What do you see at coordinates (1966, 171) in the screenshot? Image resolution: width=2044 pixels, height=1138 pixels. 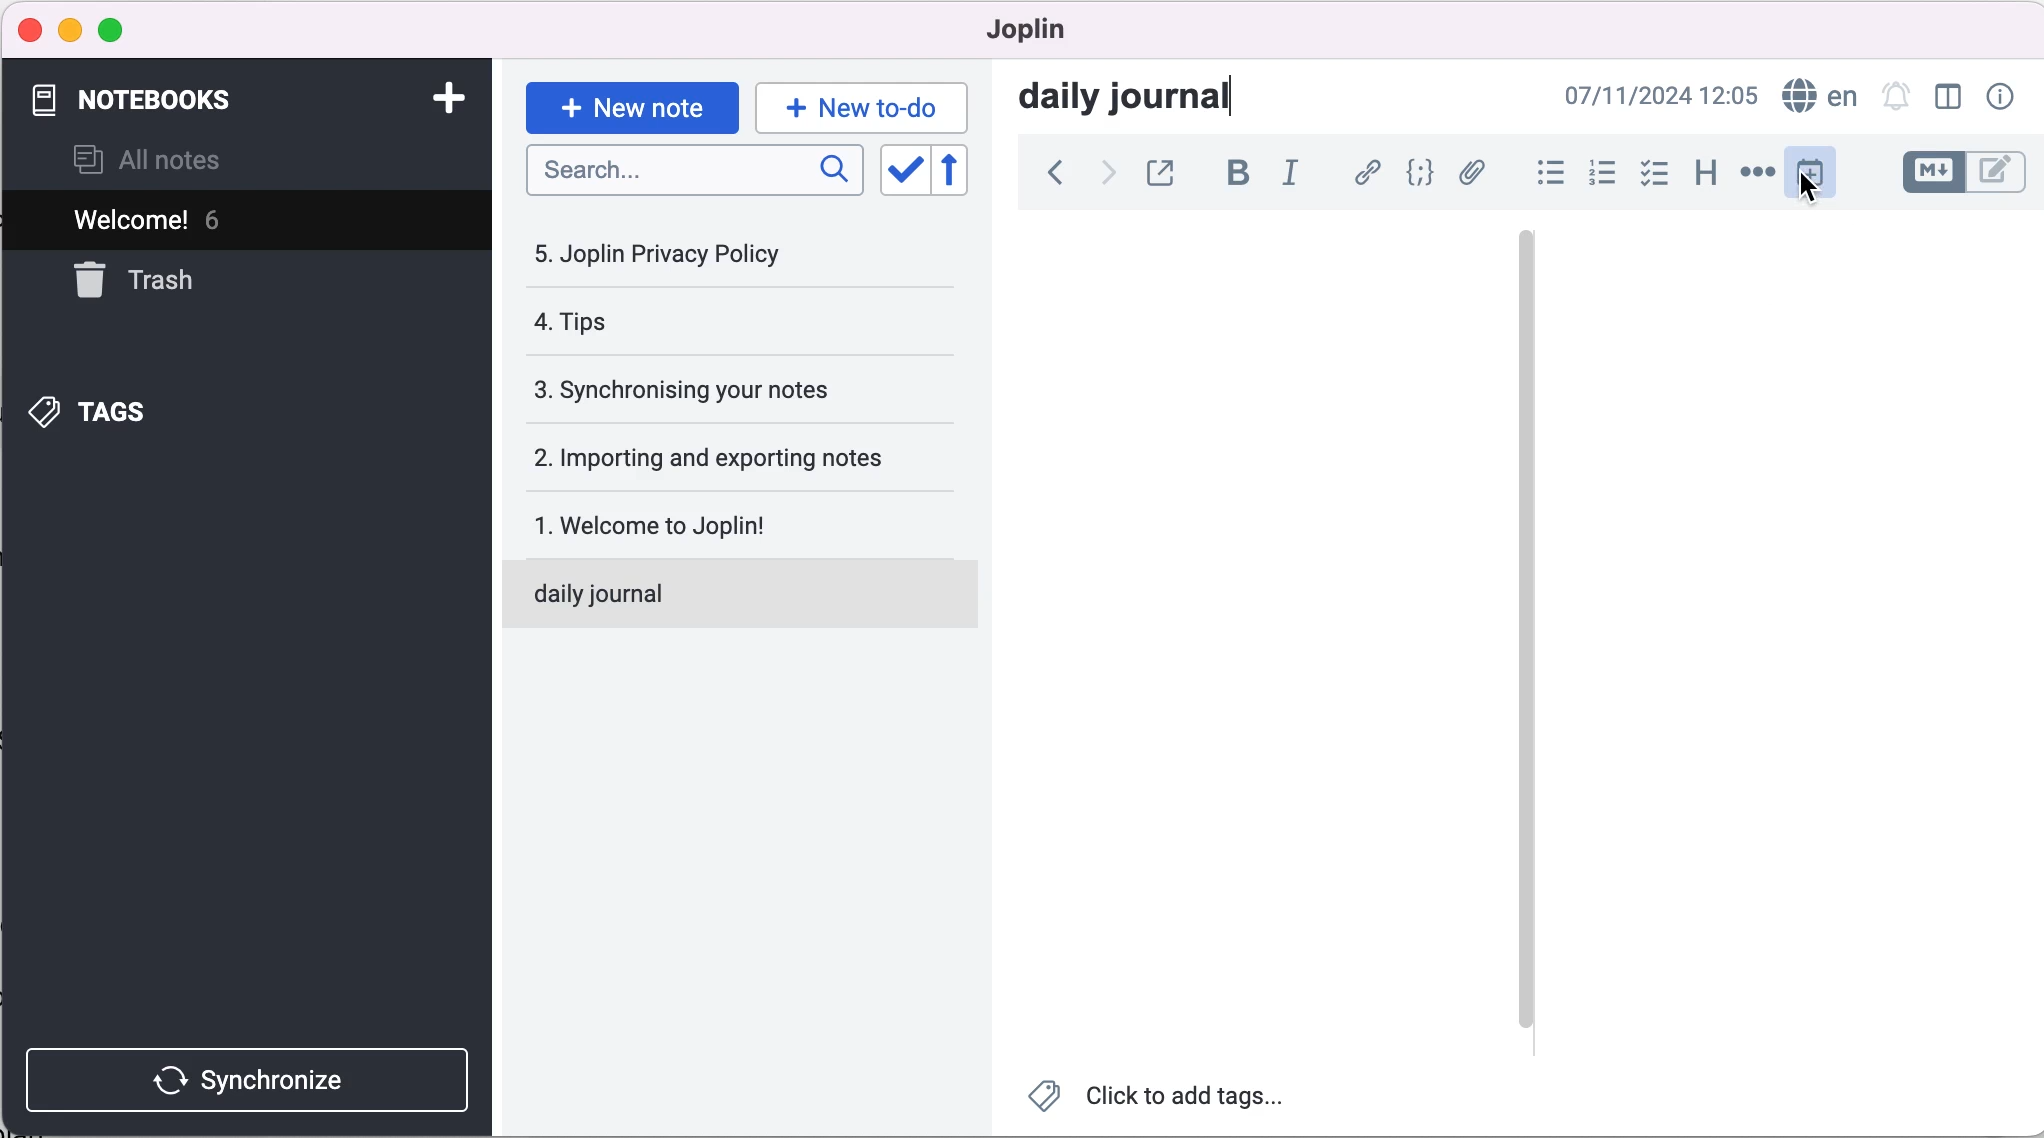 I see `toggle editor` at bounding box center [1966, 171].